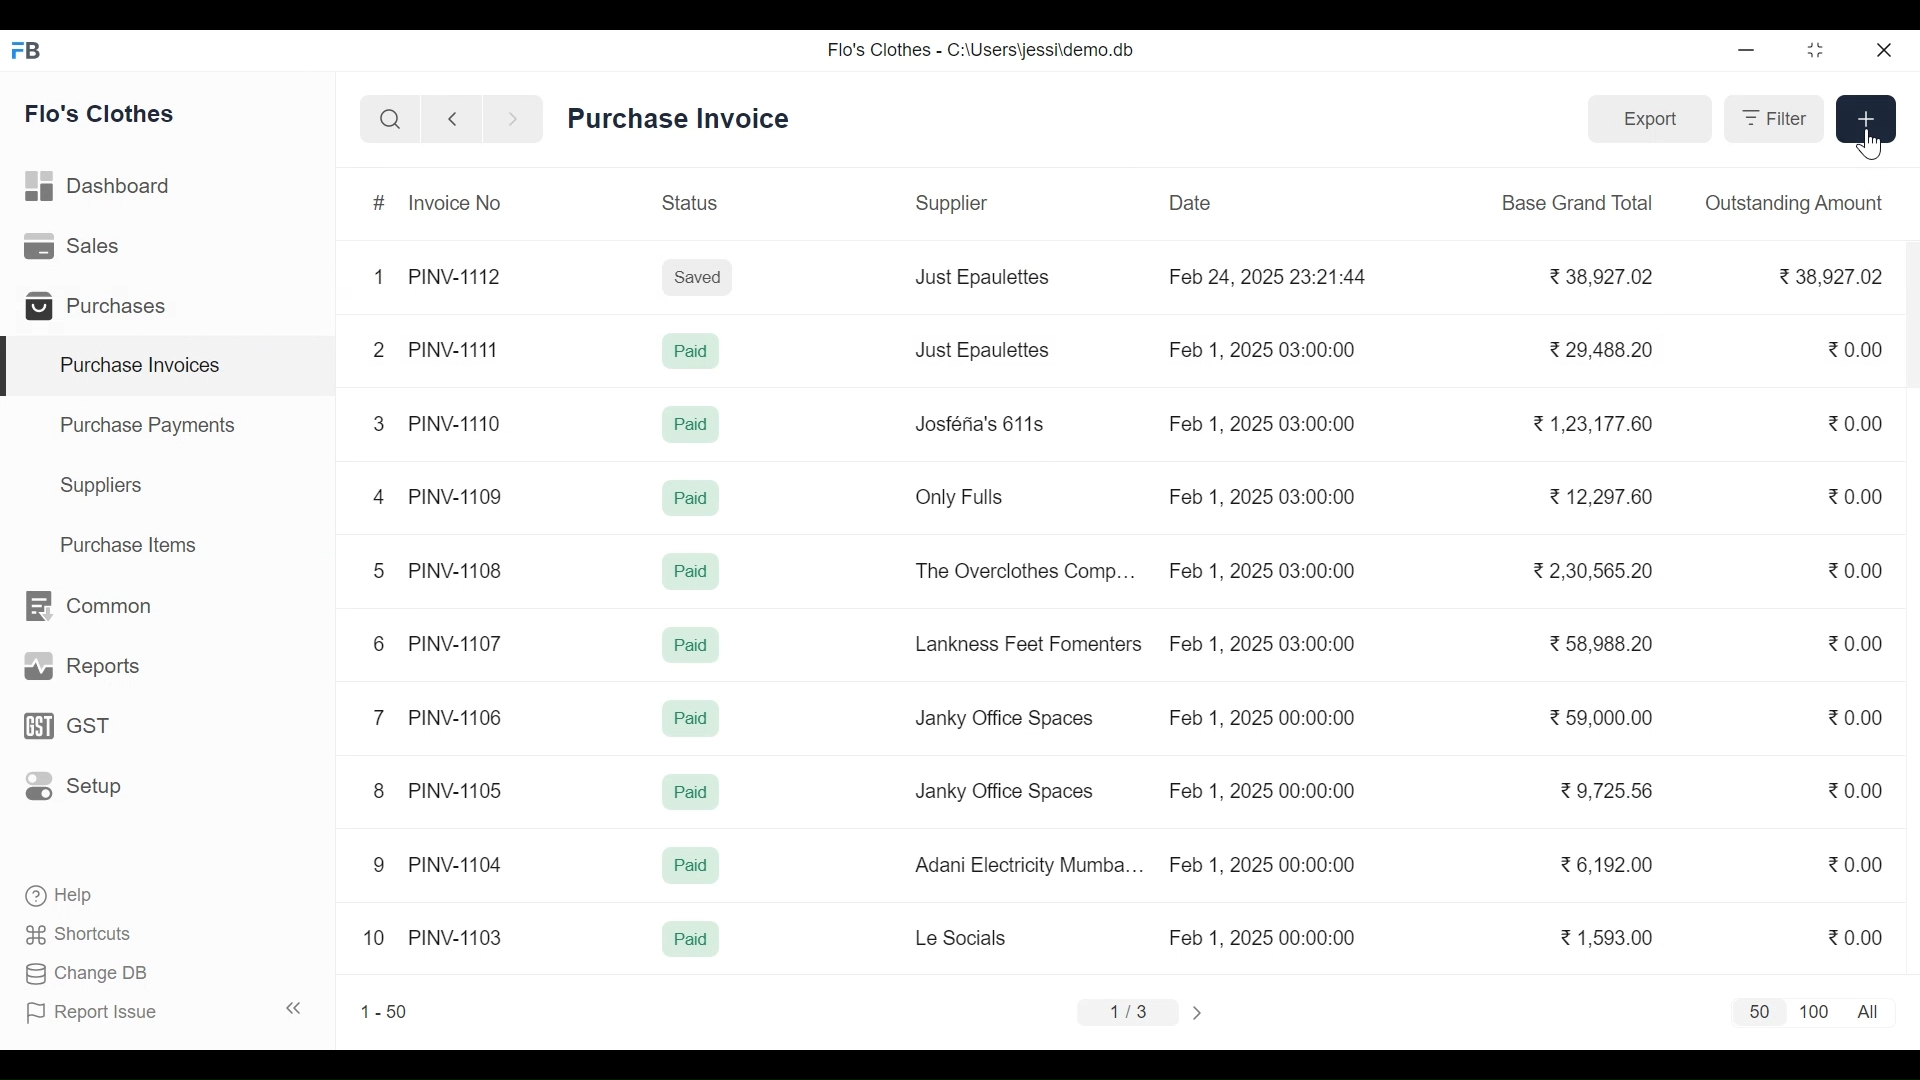  Describe the element at coordinates (457, 343) in the screenshot. I see `PINV-1111` at that location.